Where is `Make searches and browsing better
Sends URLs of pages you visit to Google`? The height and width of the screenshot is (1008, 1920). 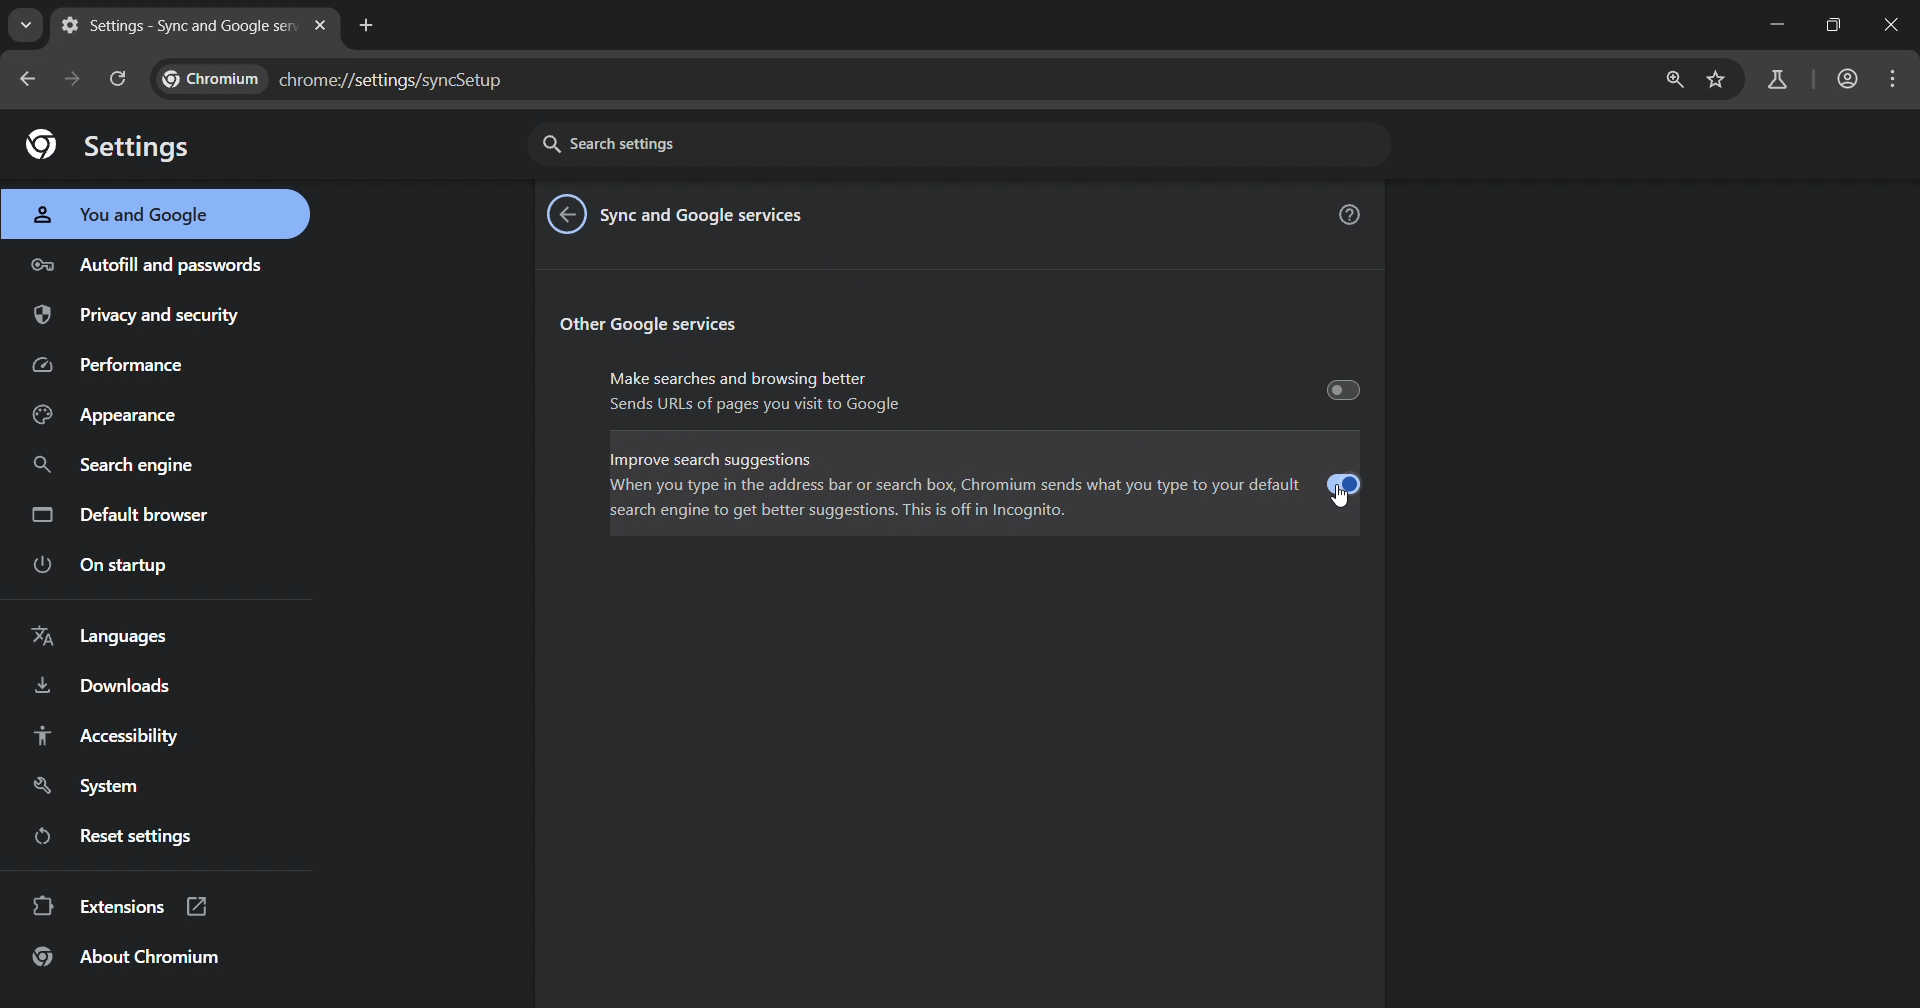
Make searches and browsing better
Sends URLs of pages you visit to Google is located at coordinates (982, 390).